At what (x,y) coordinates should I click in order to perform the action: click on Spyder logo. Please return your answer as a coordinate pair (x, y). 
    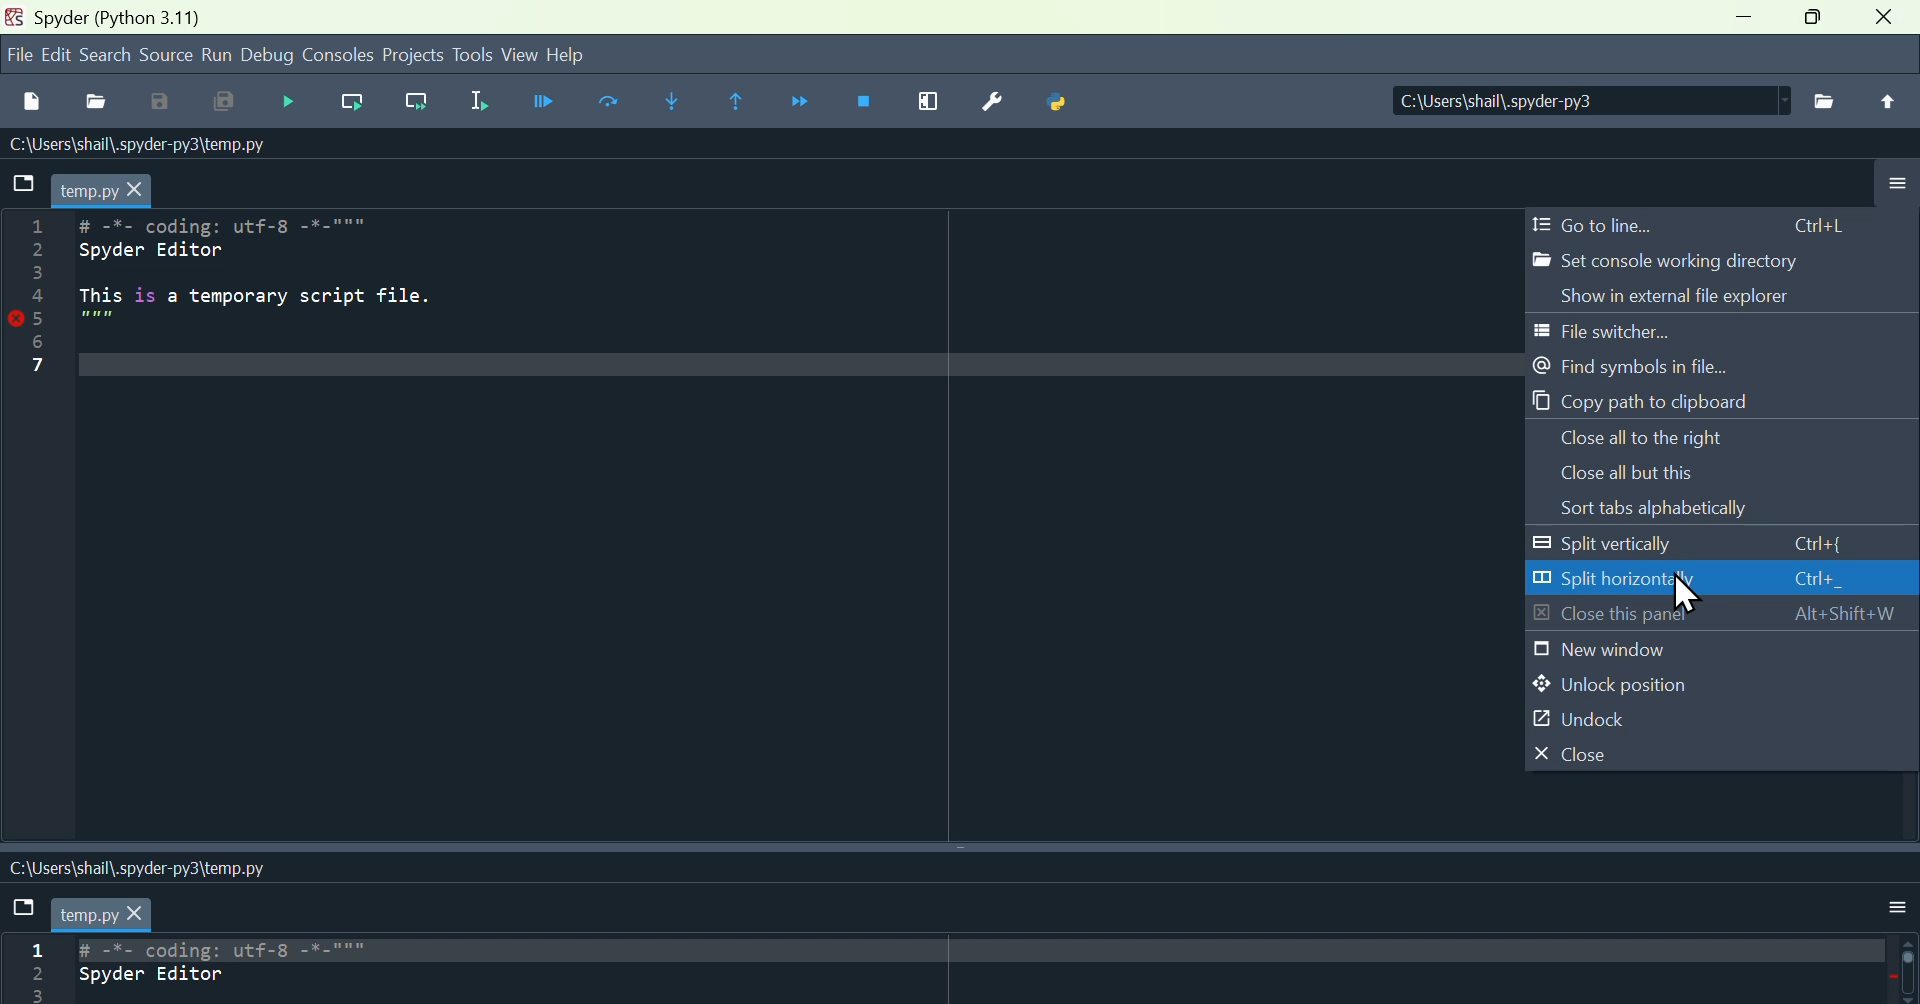
    Looking at the image, I should click on (12, 16).